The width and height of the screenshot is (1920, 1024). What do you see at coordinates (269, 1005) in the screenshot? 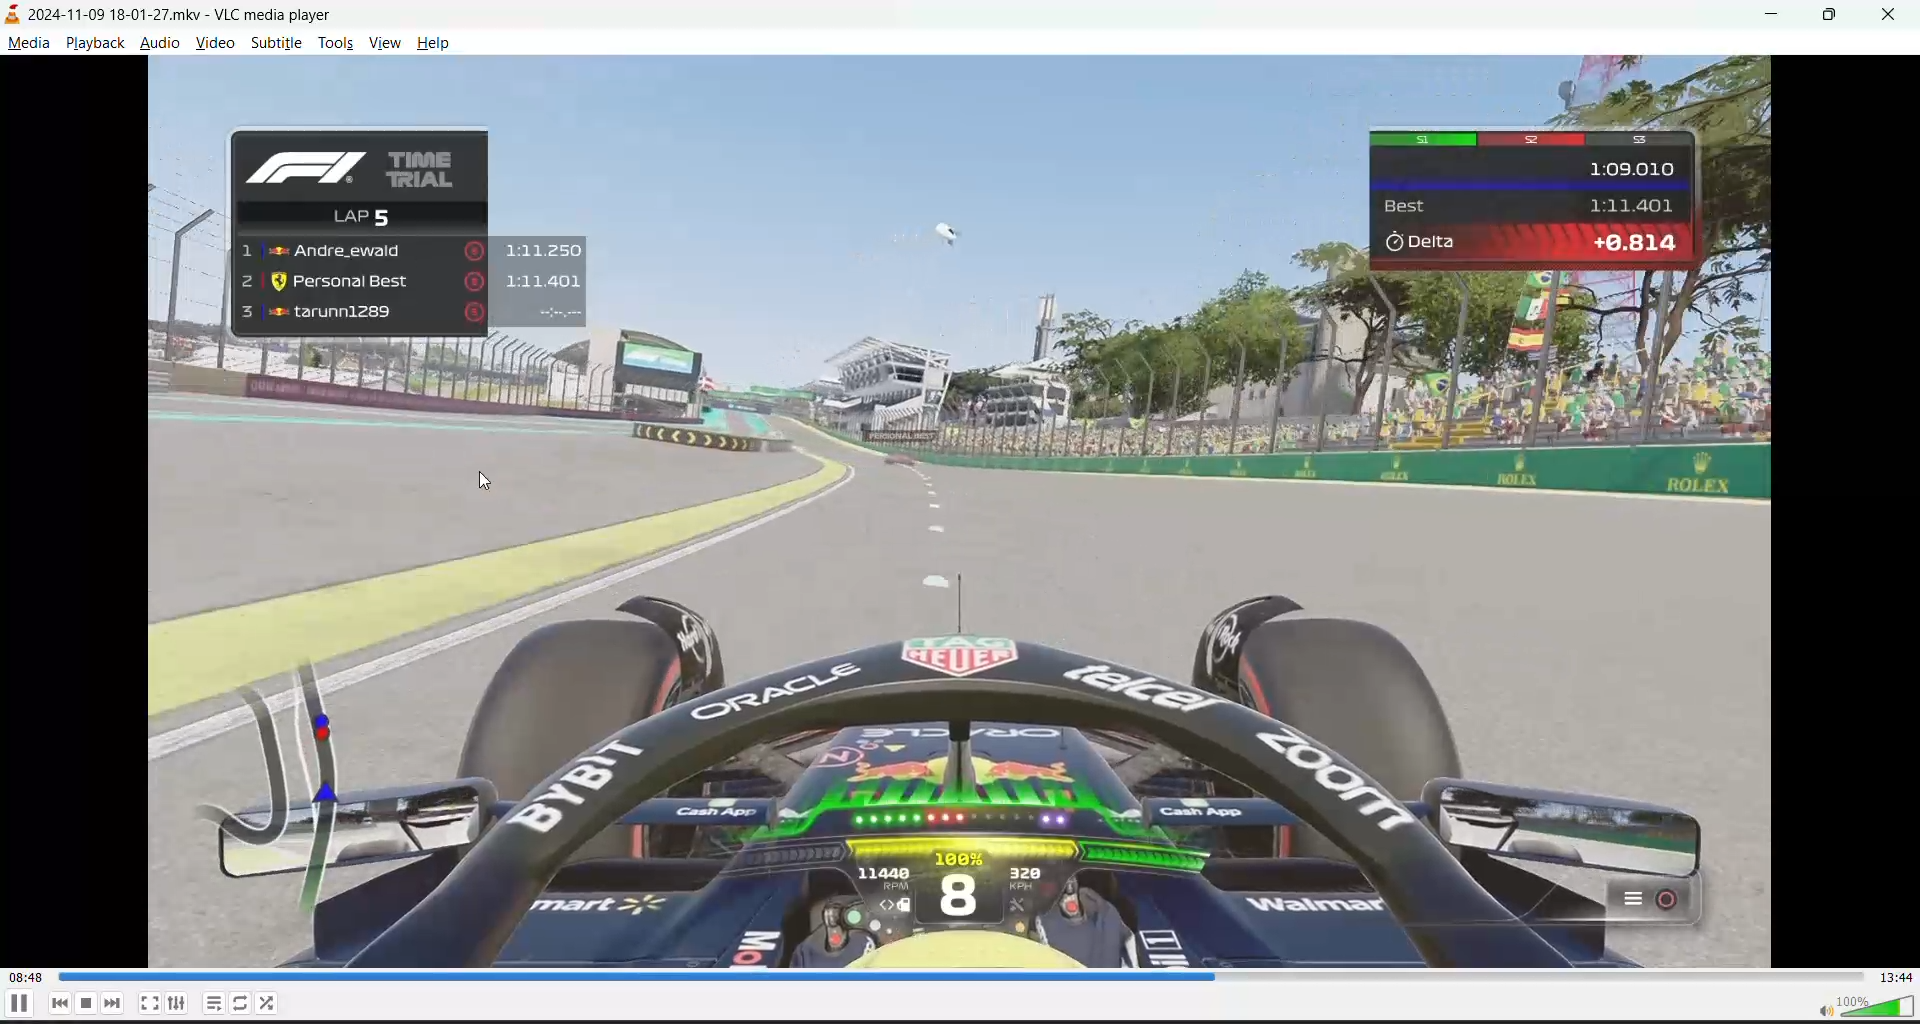
I see `random` at bounding box center [269, 1005].